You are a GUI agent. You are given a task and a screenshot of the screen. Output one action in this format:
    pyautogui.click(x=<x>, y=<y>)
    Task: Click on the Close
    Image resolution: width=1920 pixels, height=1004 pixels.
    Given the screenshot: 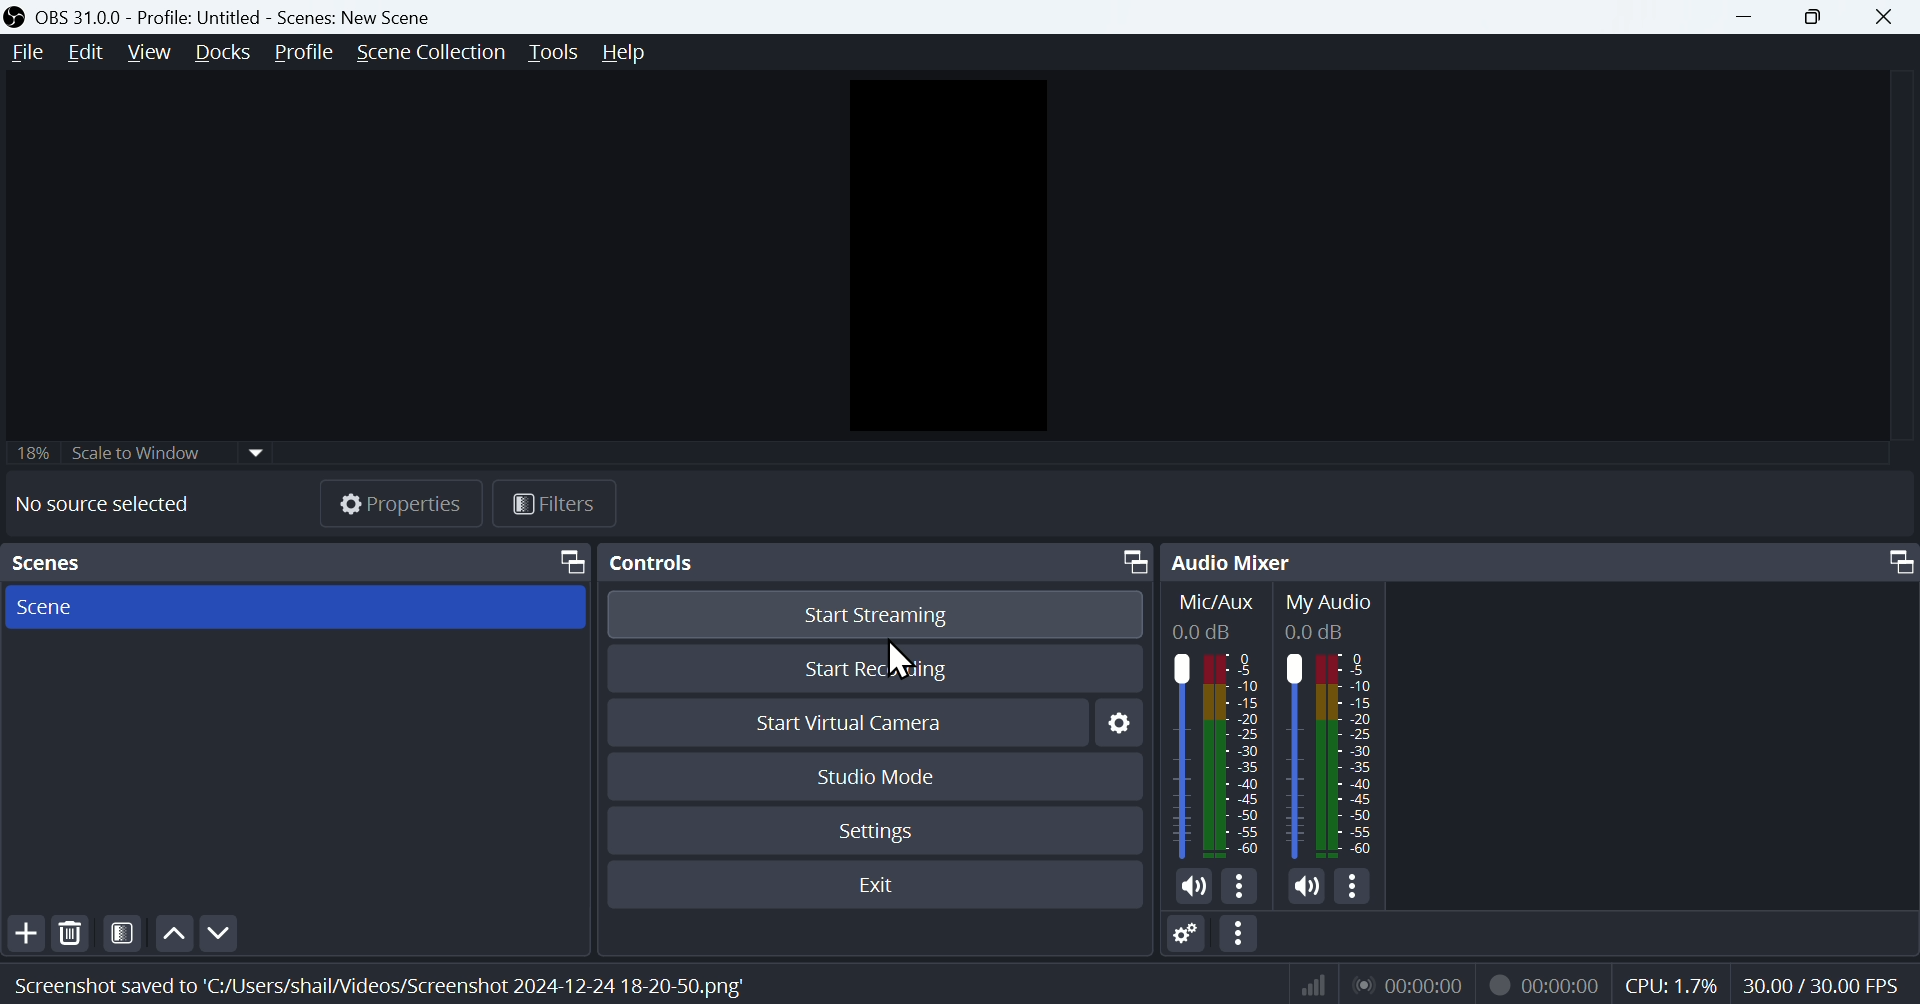 What is the action you would take?
    pyautogui.click(x=1890, y=17)
    